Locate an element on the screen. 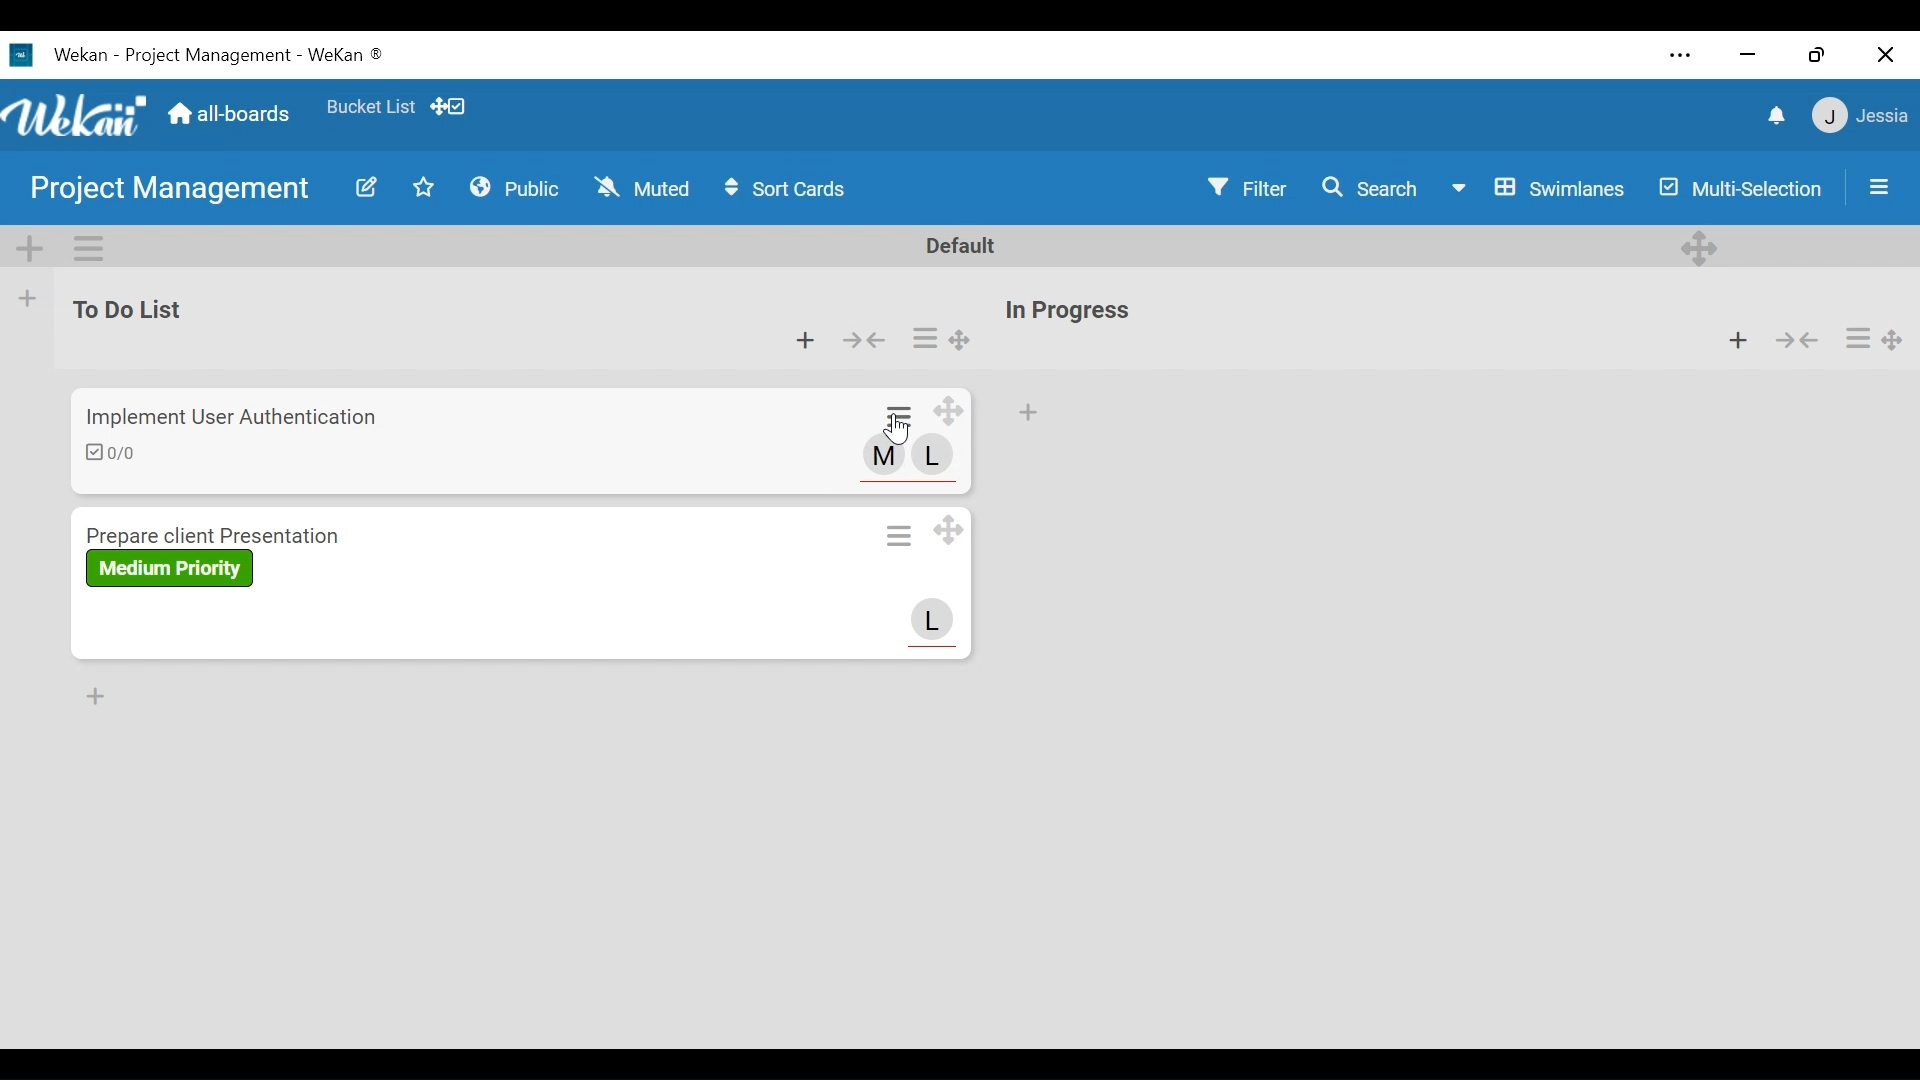 The image size is (1920, 1080). Checklist is located at coordinates (117, 454).